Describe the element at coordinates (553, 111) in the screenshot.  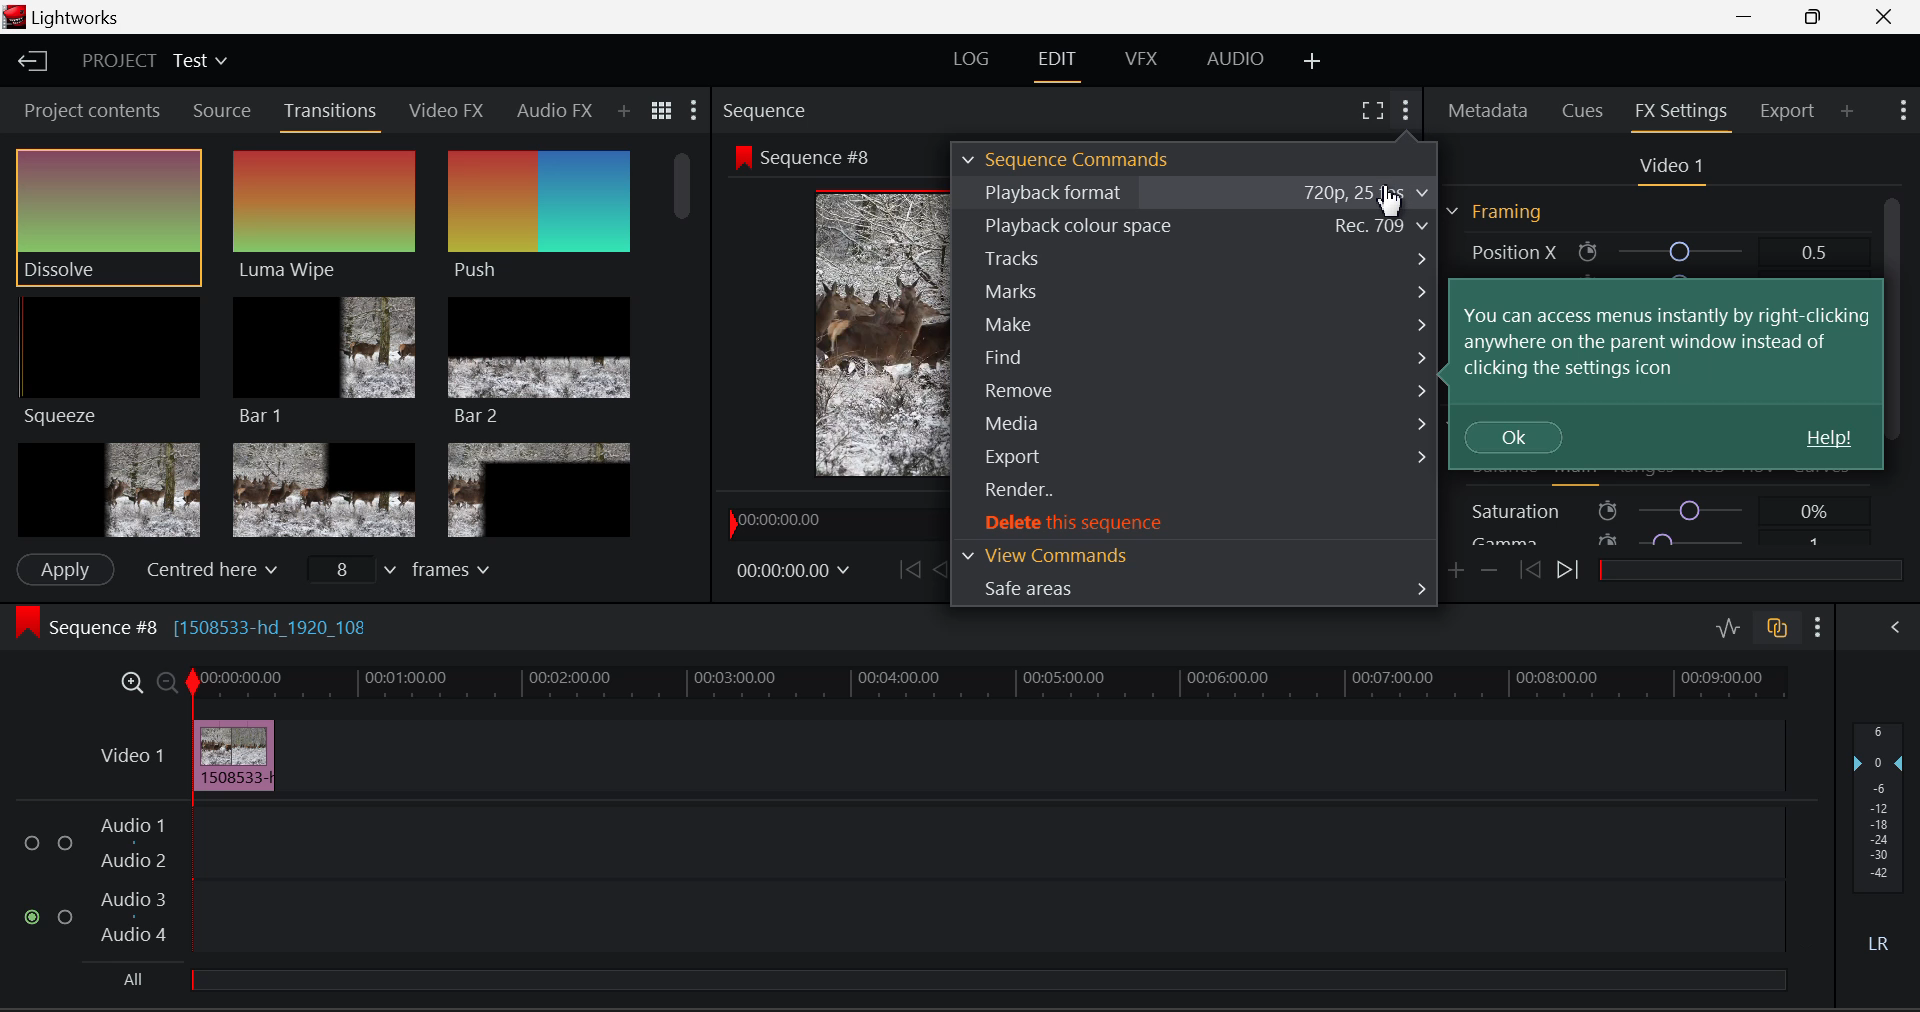
I see `Audio FX` at that location.